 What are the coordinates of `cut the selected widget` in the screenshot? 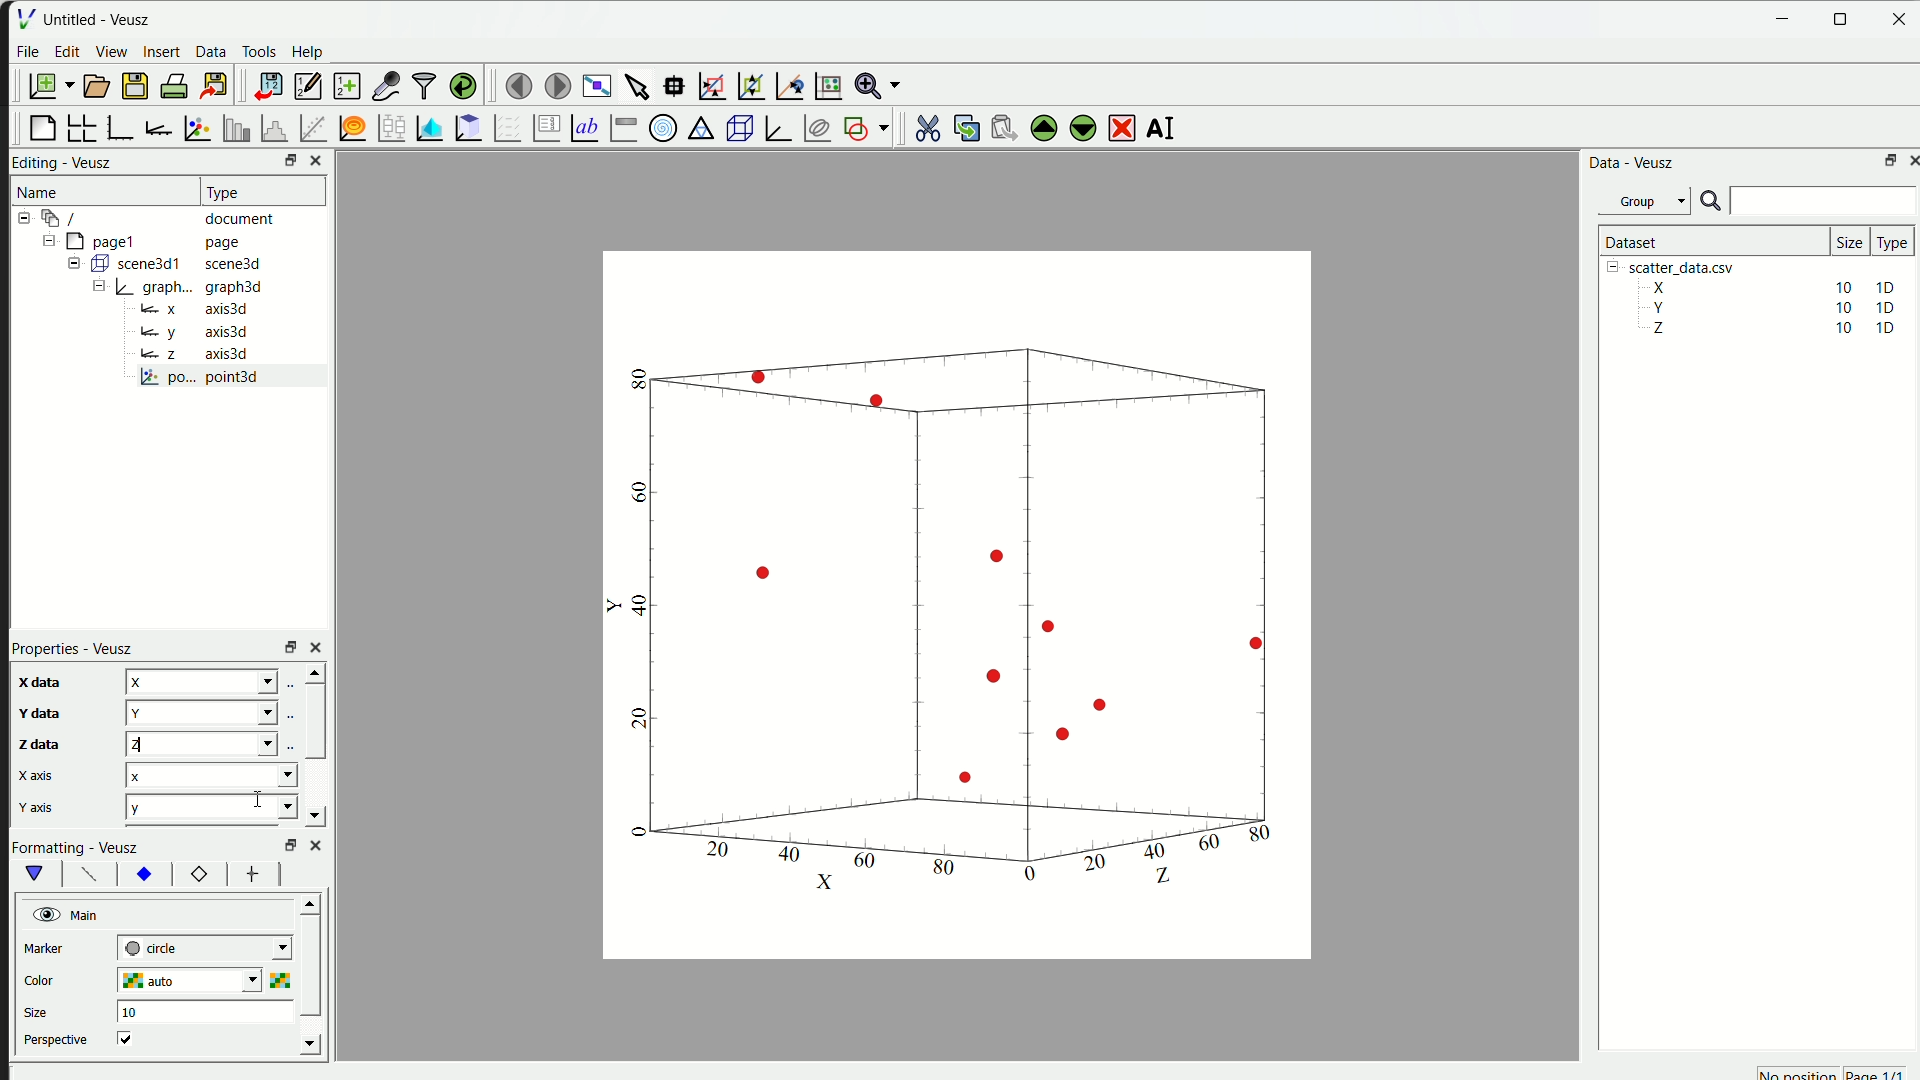 It's located at (925, 127).